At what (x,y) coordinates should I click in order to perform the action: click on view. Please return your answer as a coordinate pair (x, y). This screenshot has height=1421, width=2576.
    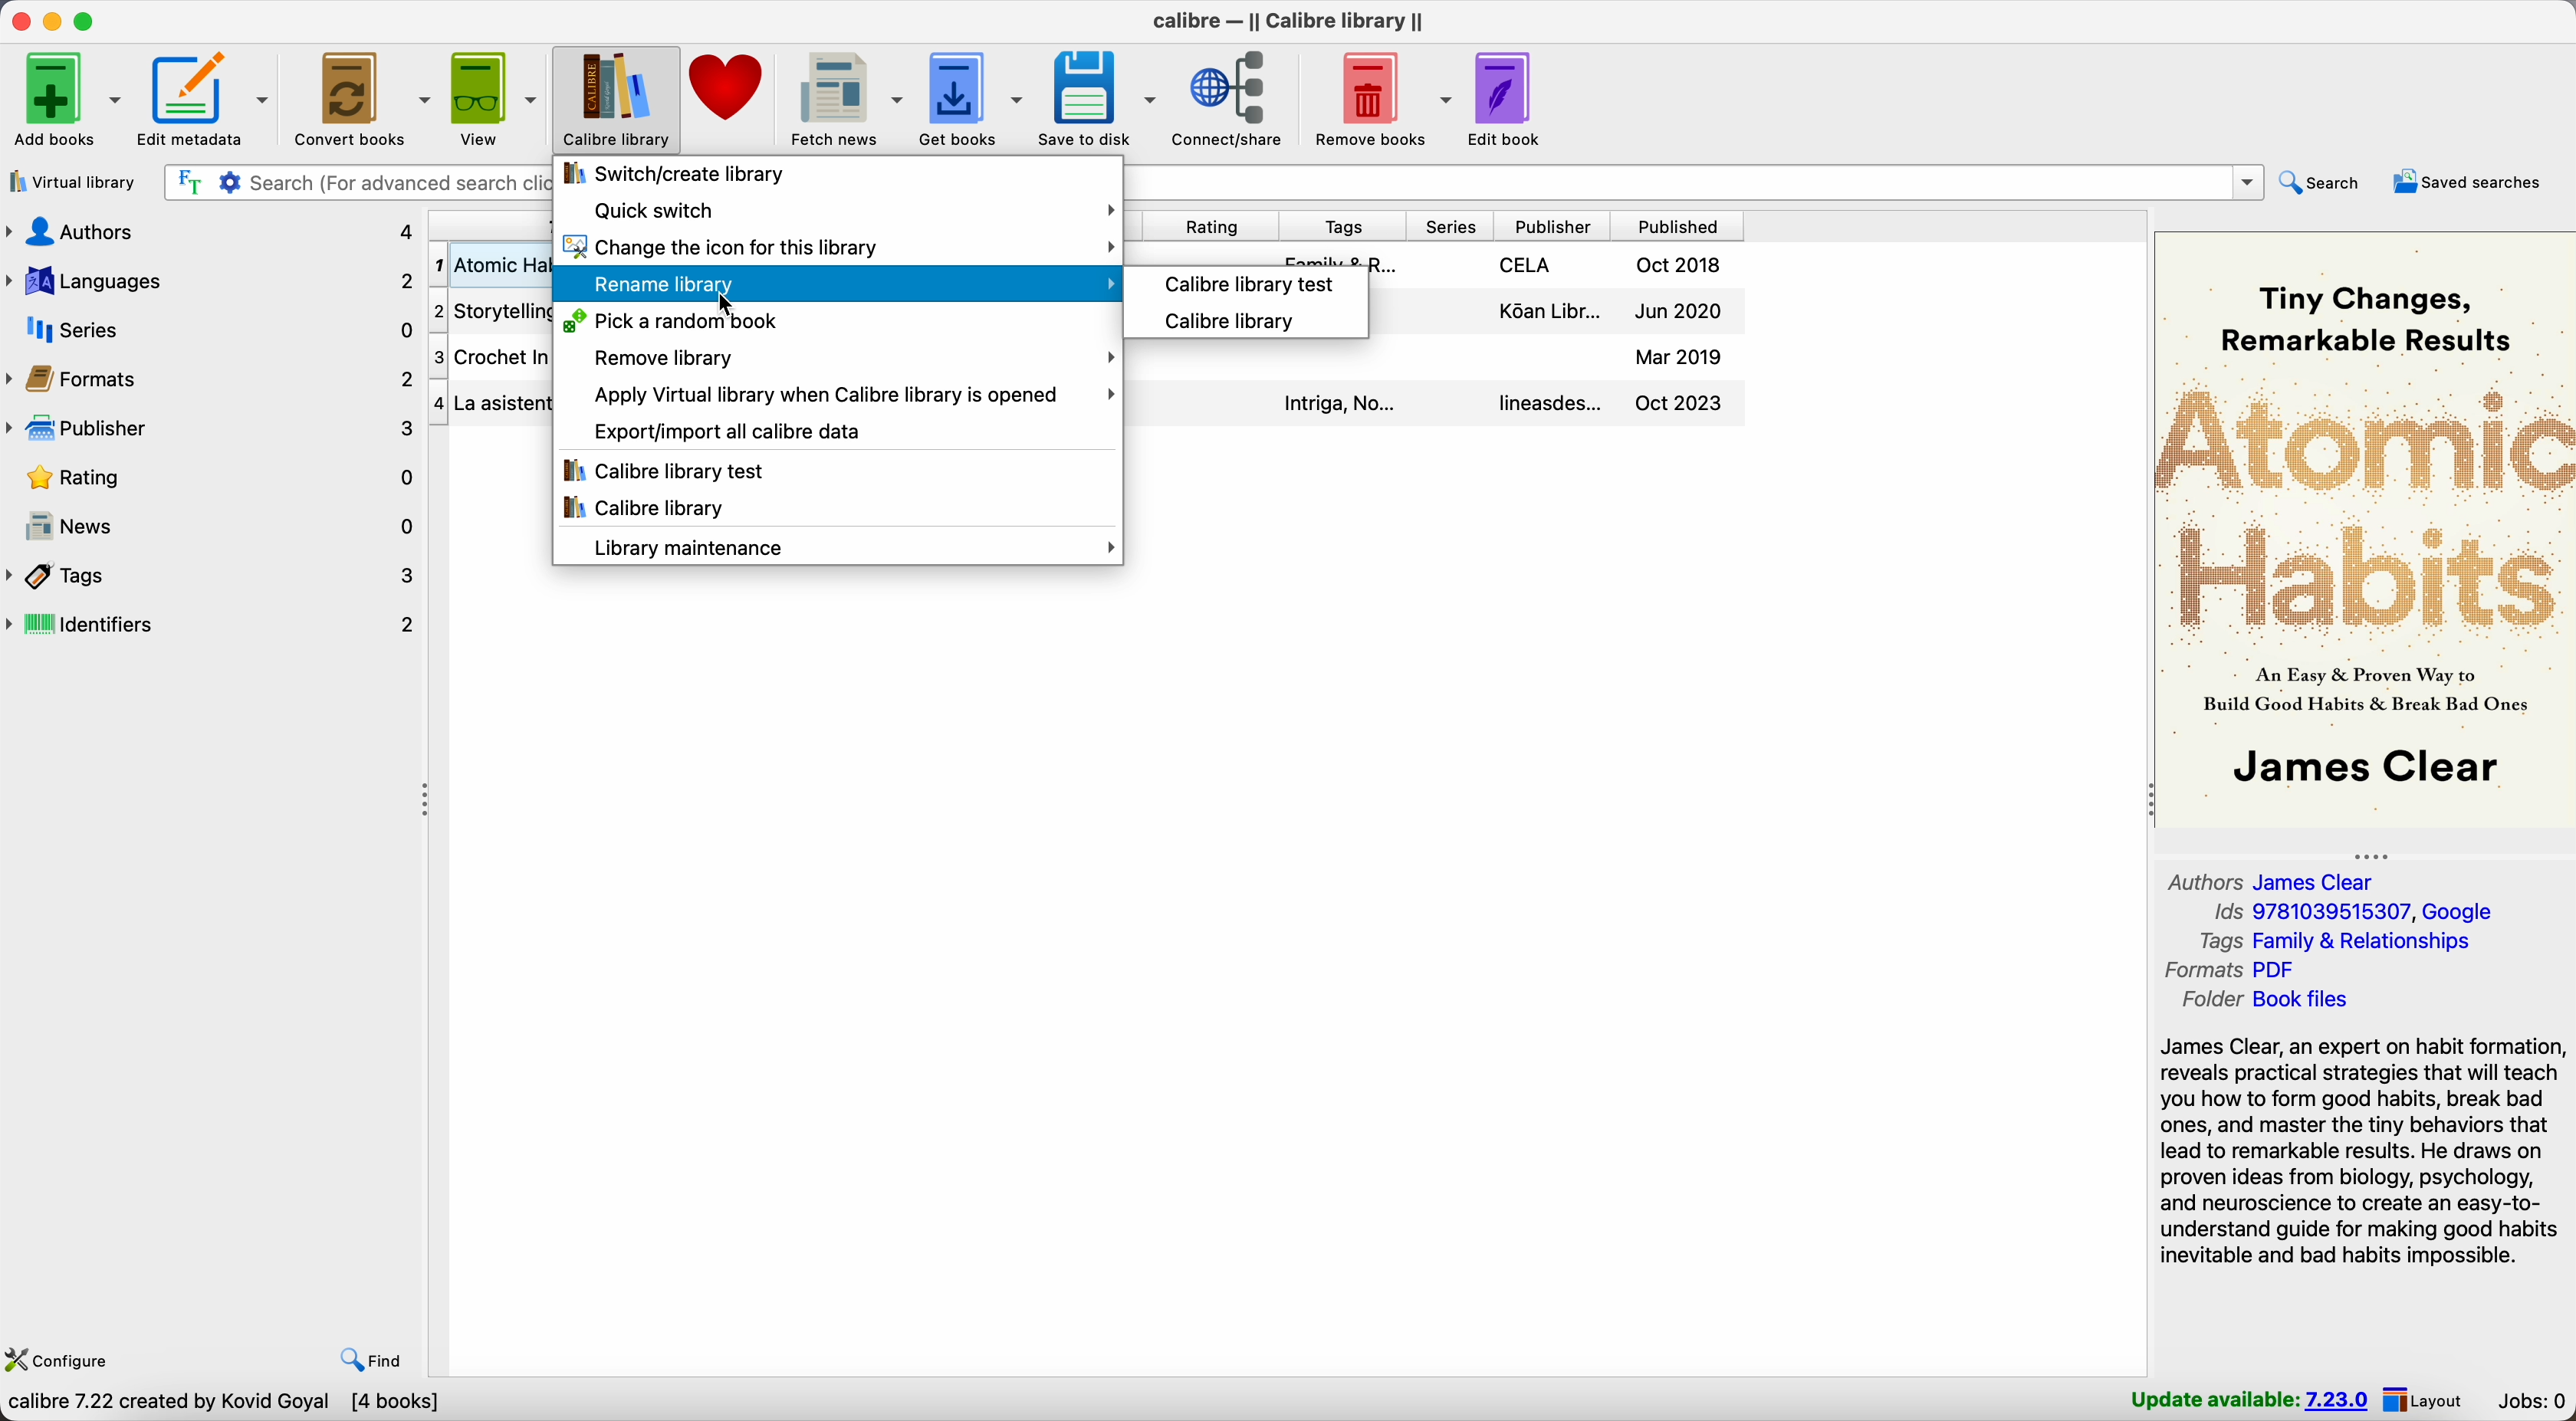
    Looking at the image, I should click on (496, 100).